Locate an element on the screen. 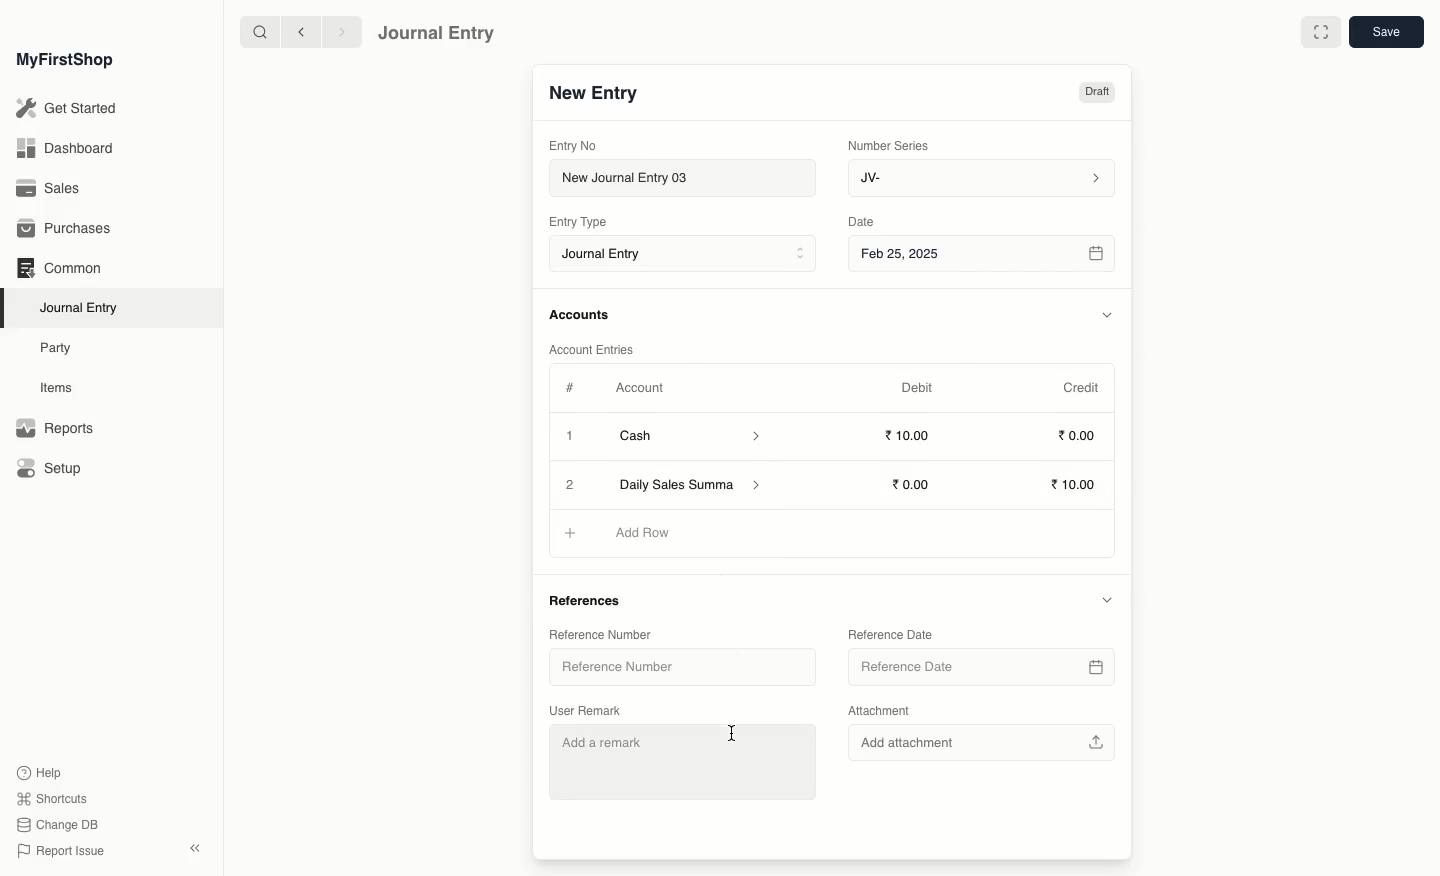 This screenshot has width=1440, height=876. 10.00 is located at coordinates (913, 436).